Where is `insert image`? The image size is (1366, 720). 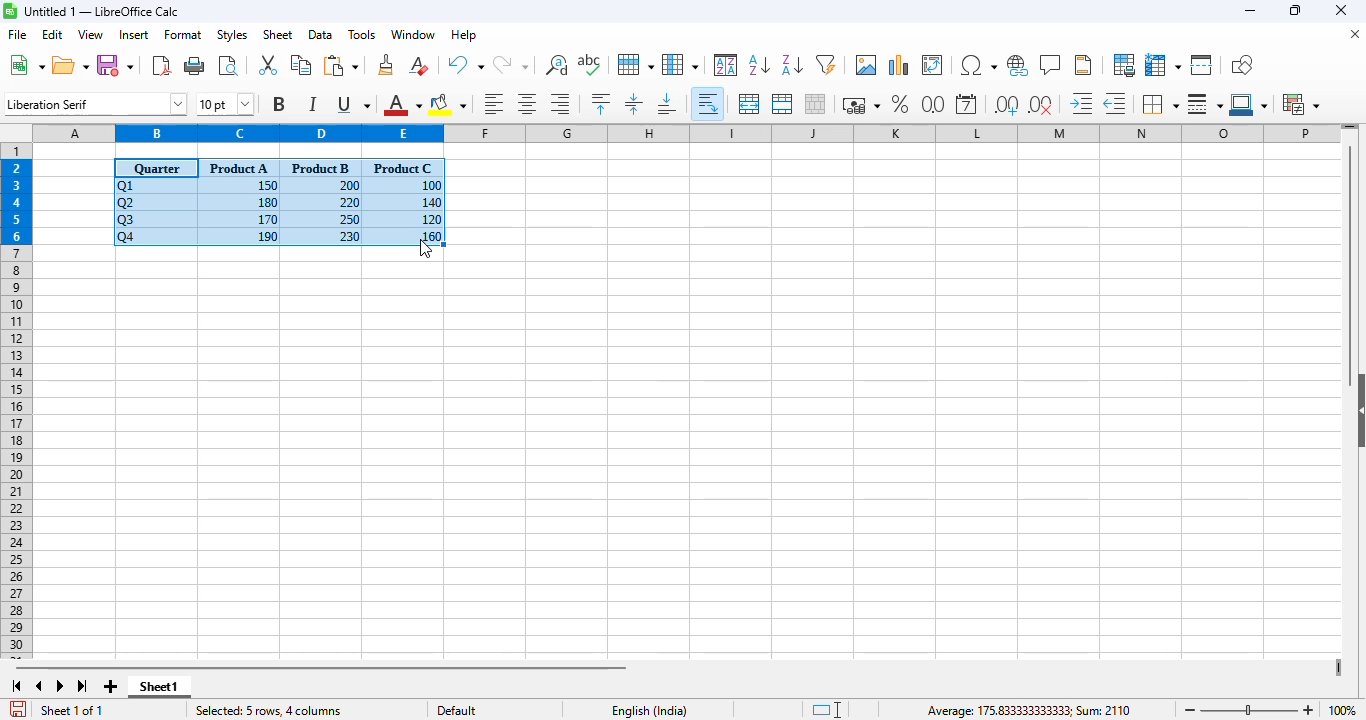
insert image is located at coordinates (867, 64).